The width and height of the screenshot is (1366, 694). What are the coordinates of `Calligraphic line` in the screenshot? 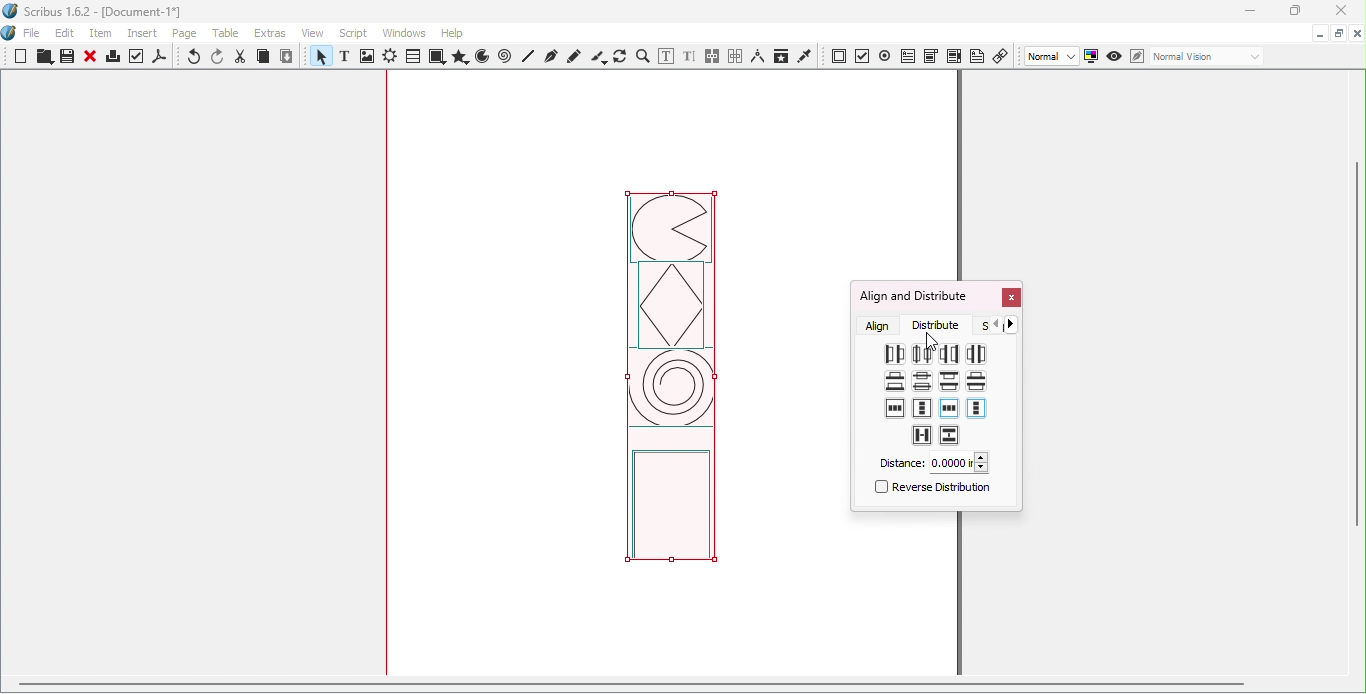 It's located at (598, 57).